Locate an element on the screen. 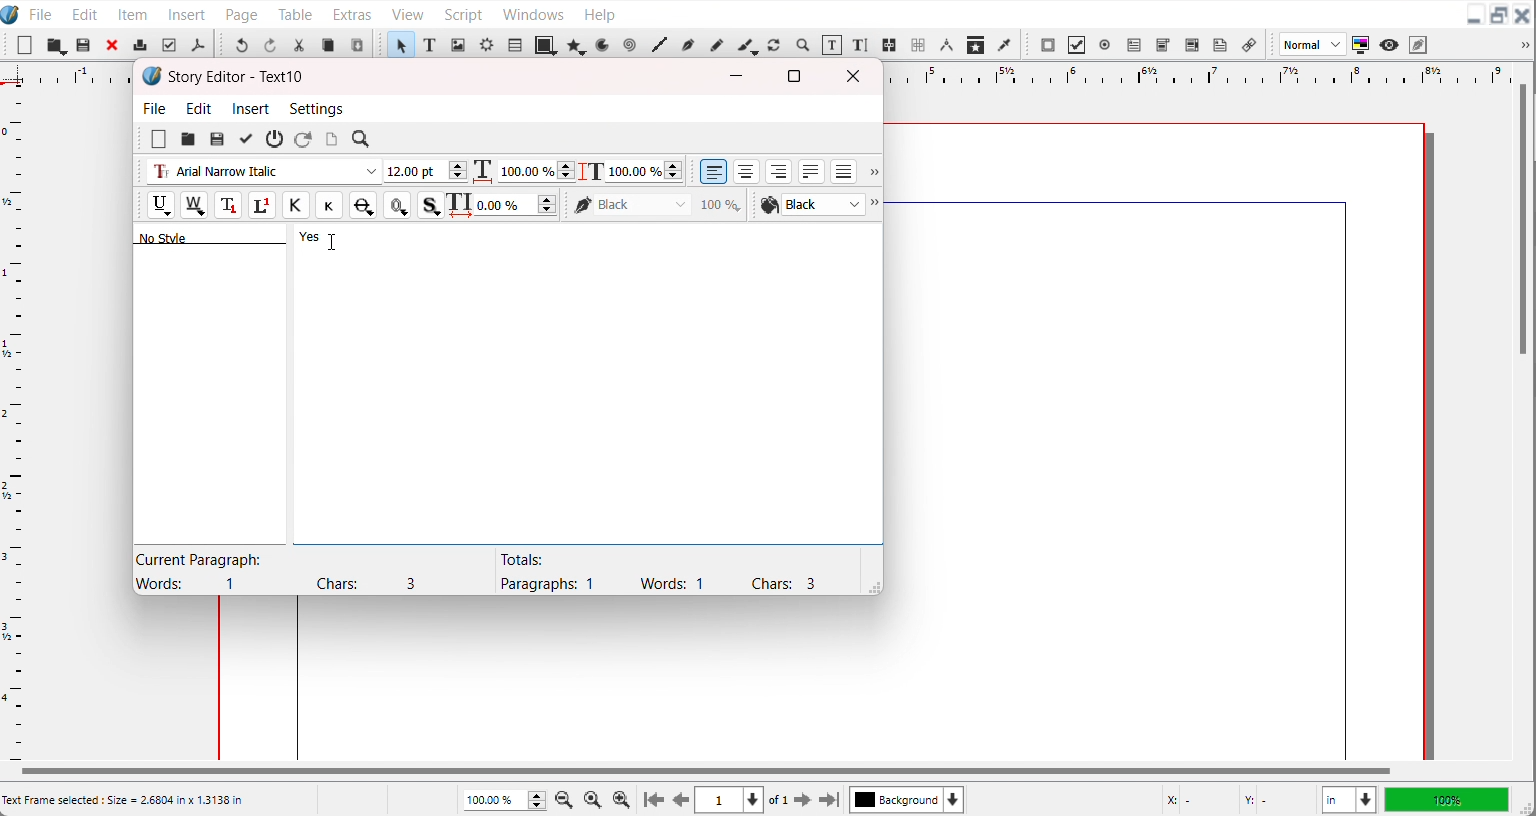 Image resolution: width=1536 pixels, height=816 pixels. Save is located at coordinates (56, 45).